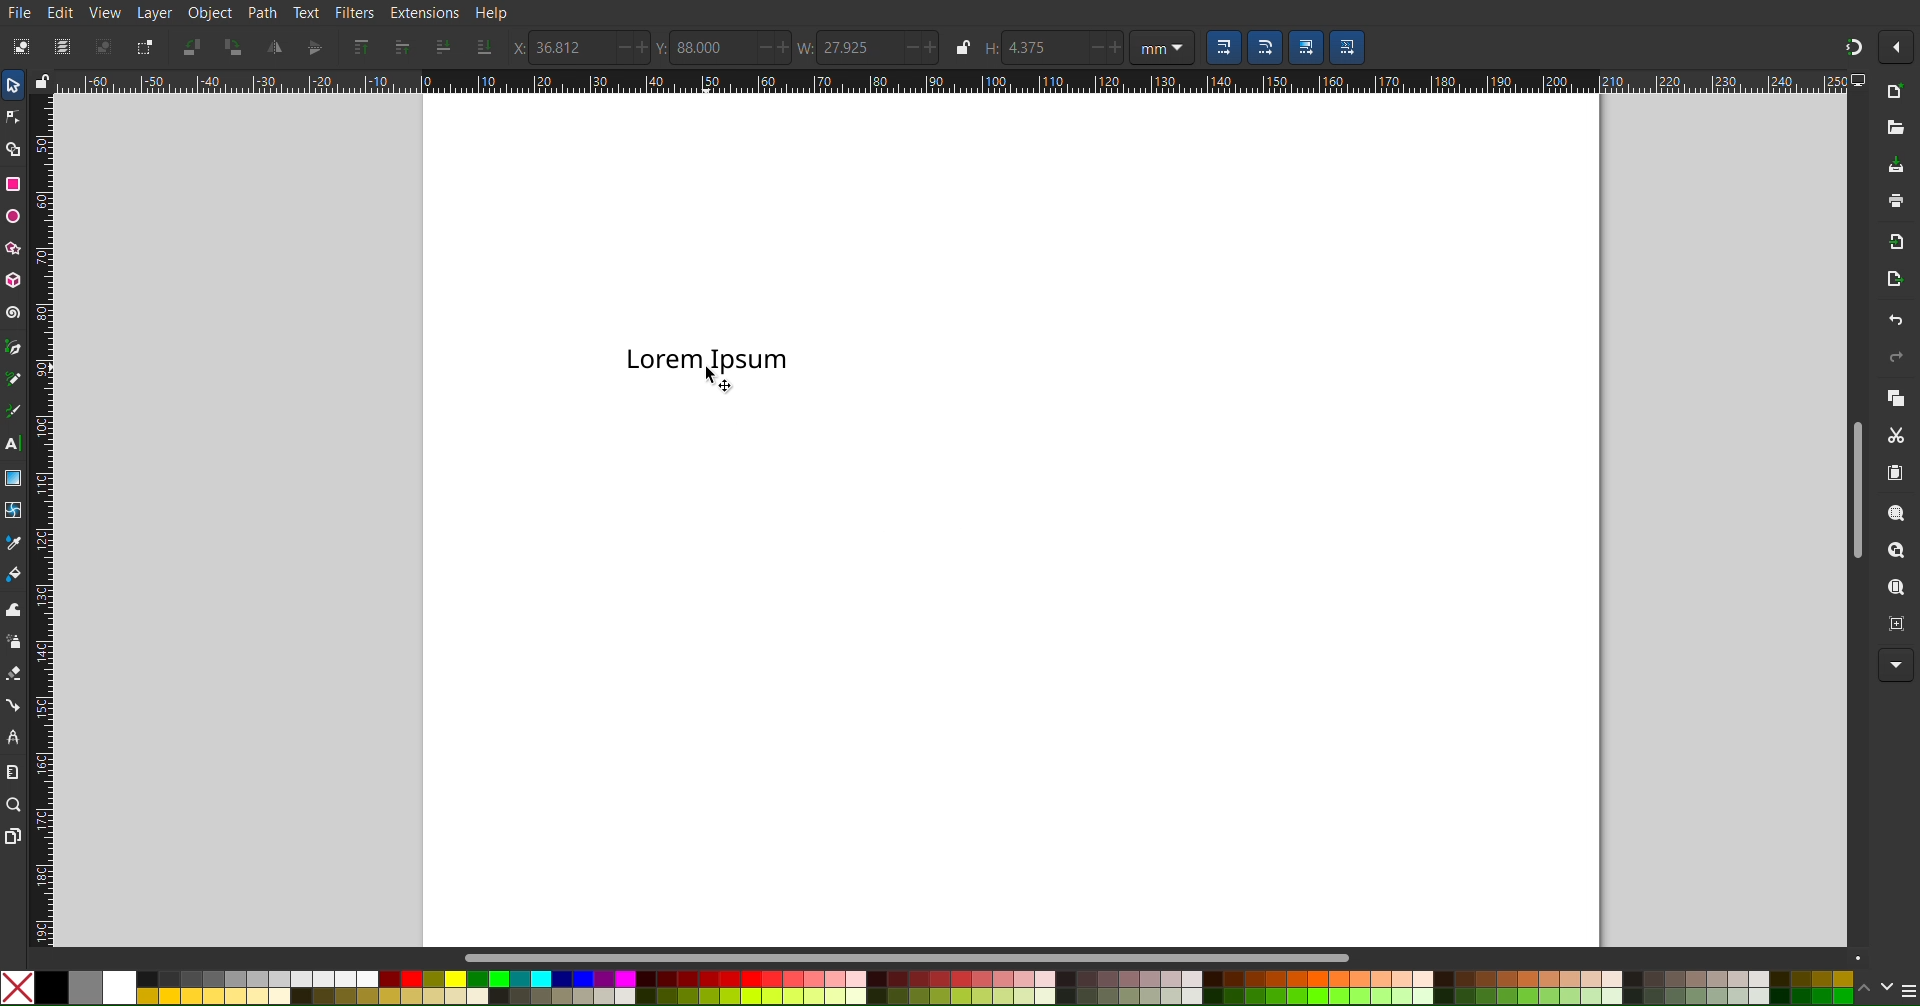 This screenshot has height=1006, width=1920. I want to click on New, so click(1901, 90).